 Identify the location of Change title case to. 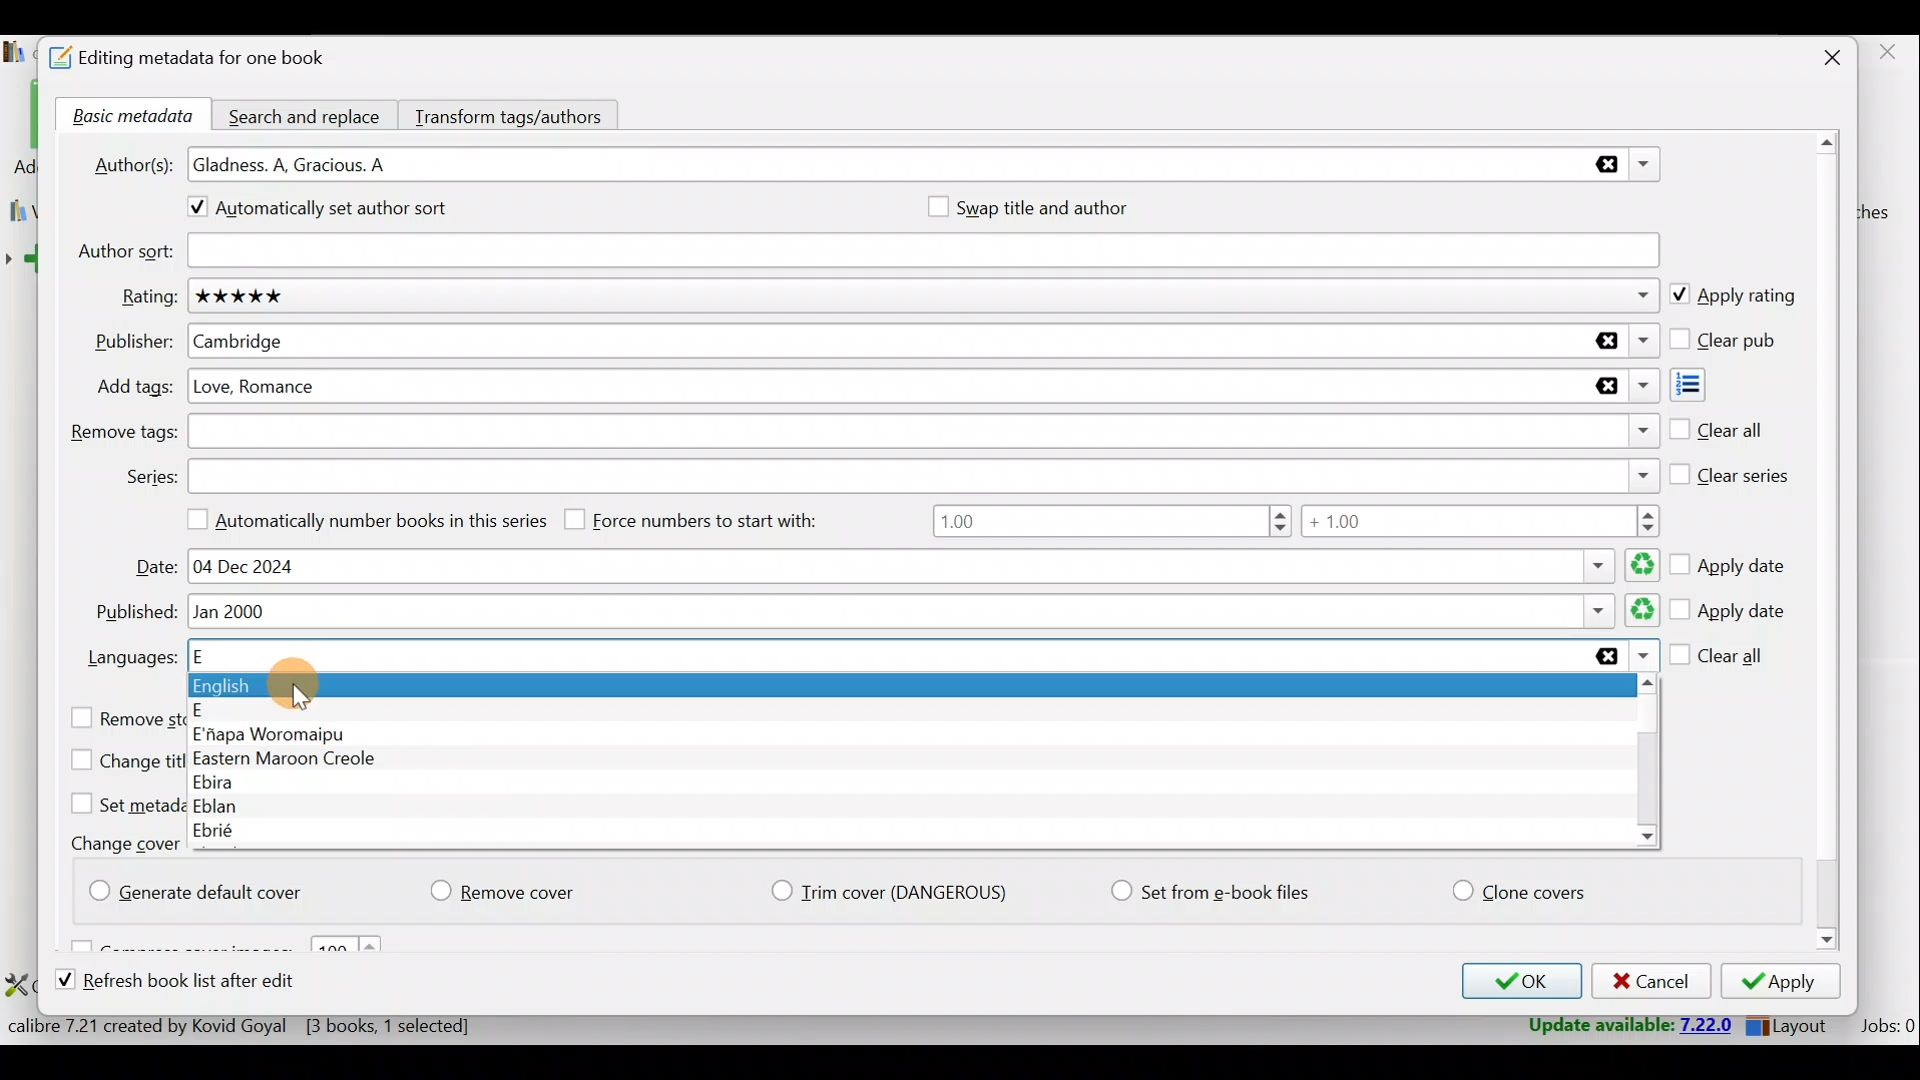
(118, 759).